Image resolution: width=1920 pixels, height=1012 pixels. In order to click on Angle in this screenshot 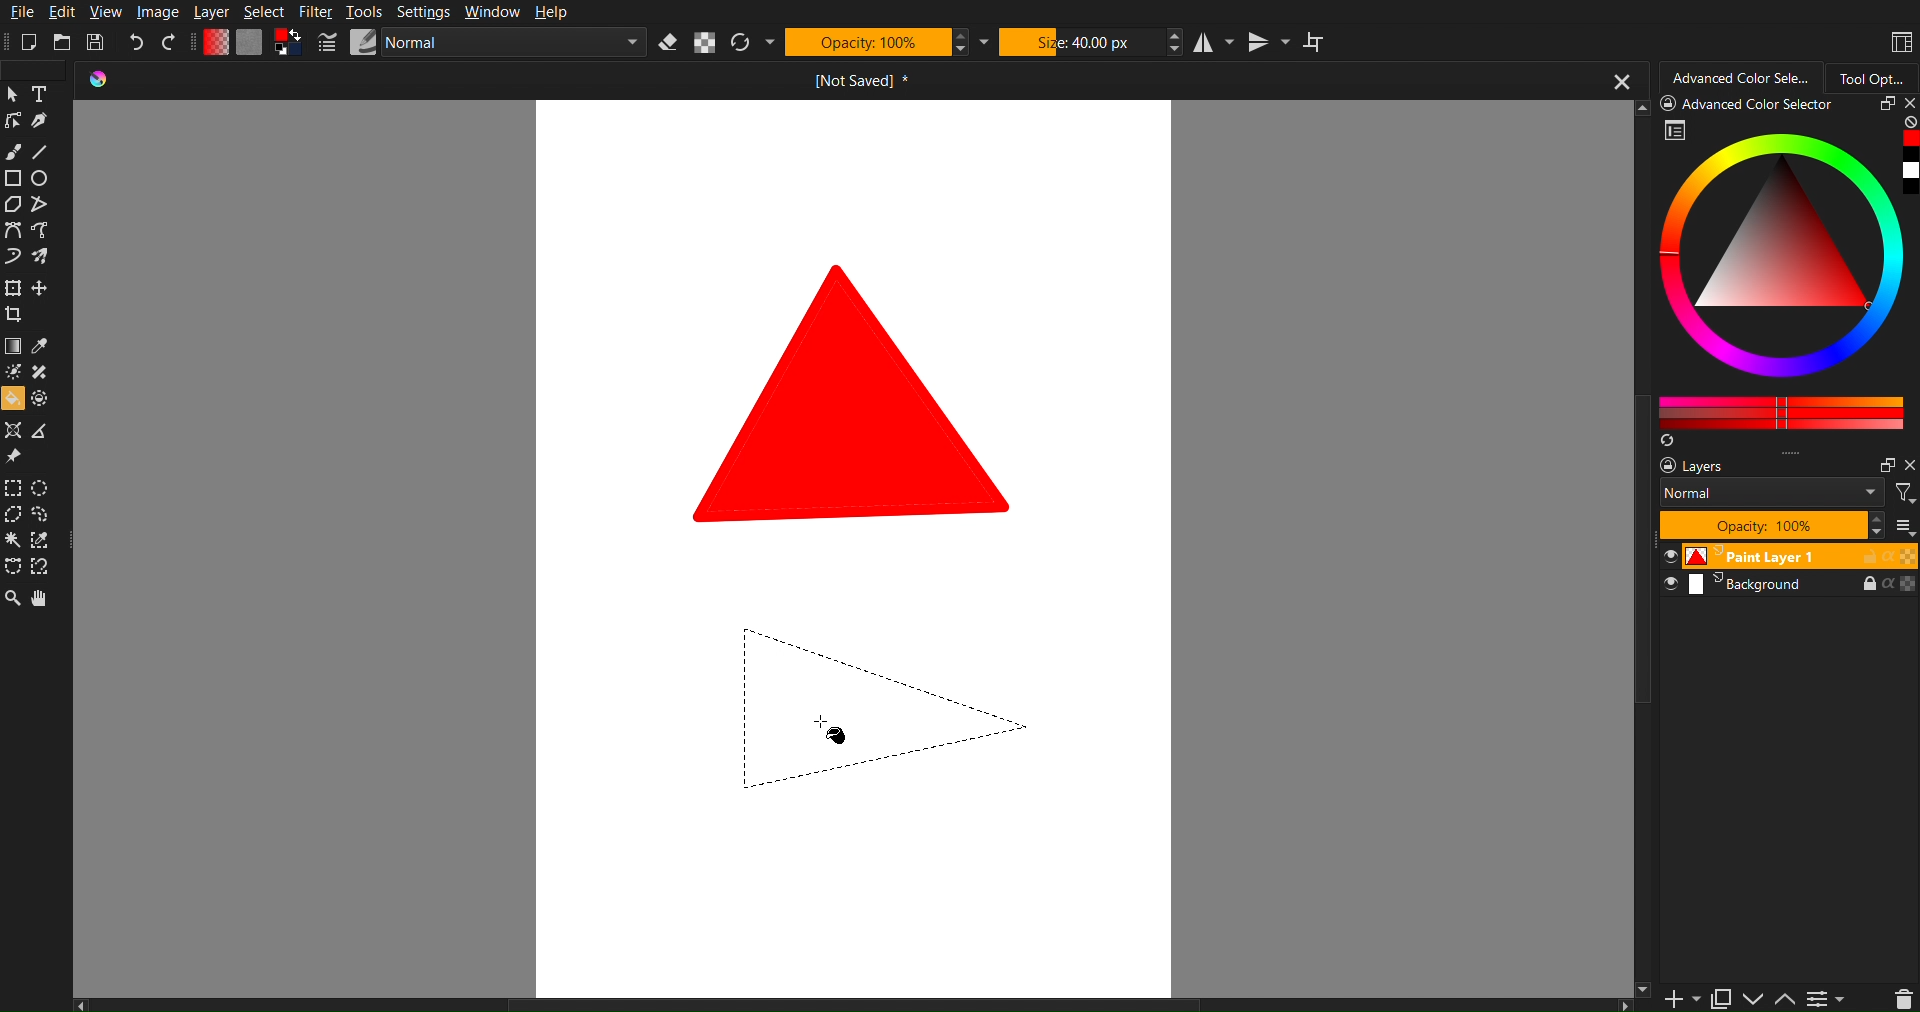, I will do `click(40, 434)`.